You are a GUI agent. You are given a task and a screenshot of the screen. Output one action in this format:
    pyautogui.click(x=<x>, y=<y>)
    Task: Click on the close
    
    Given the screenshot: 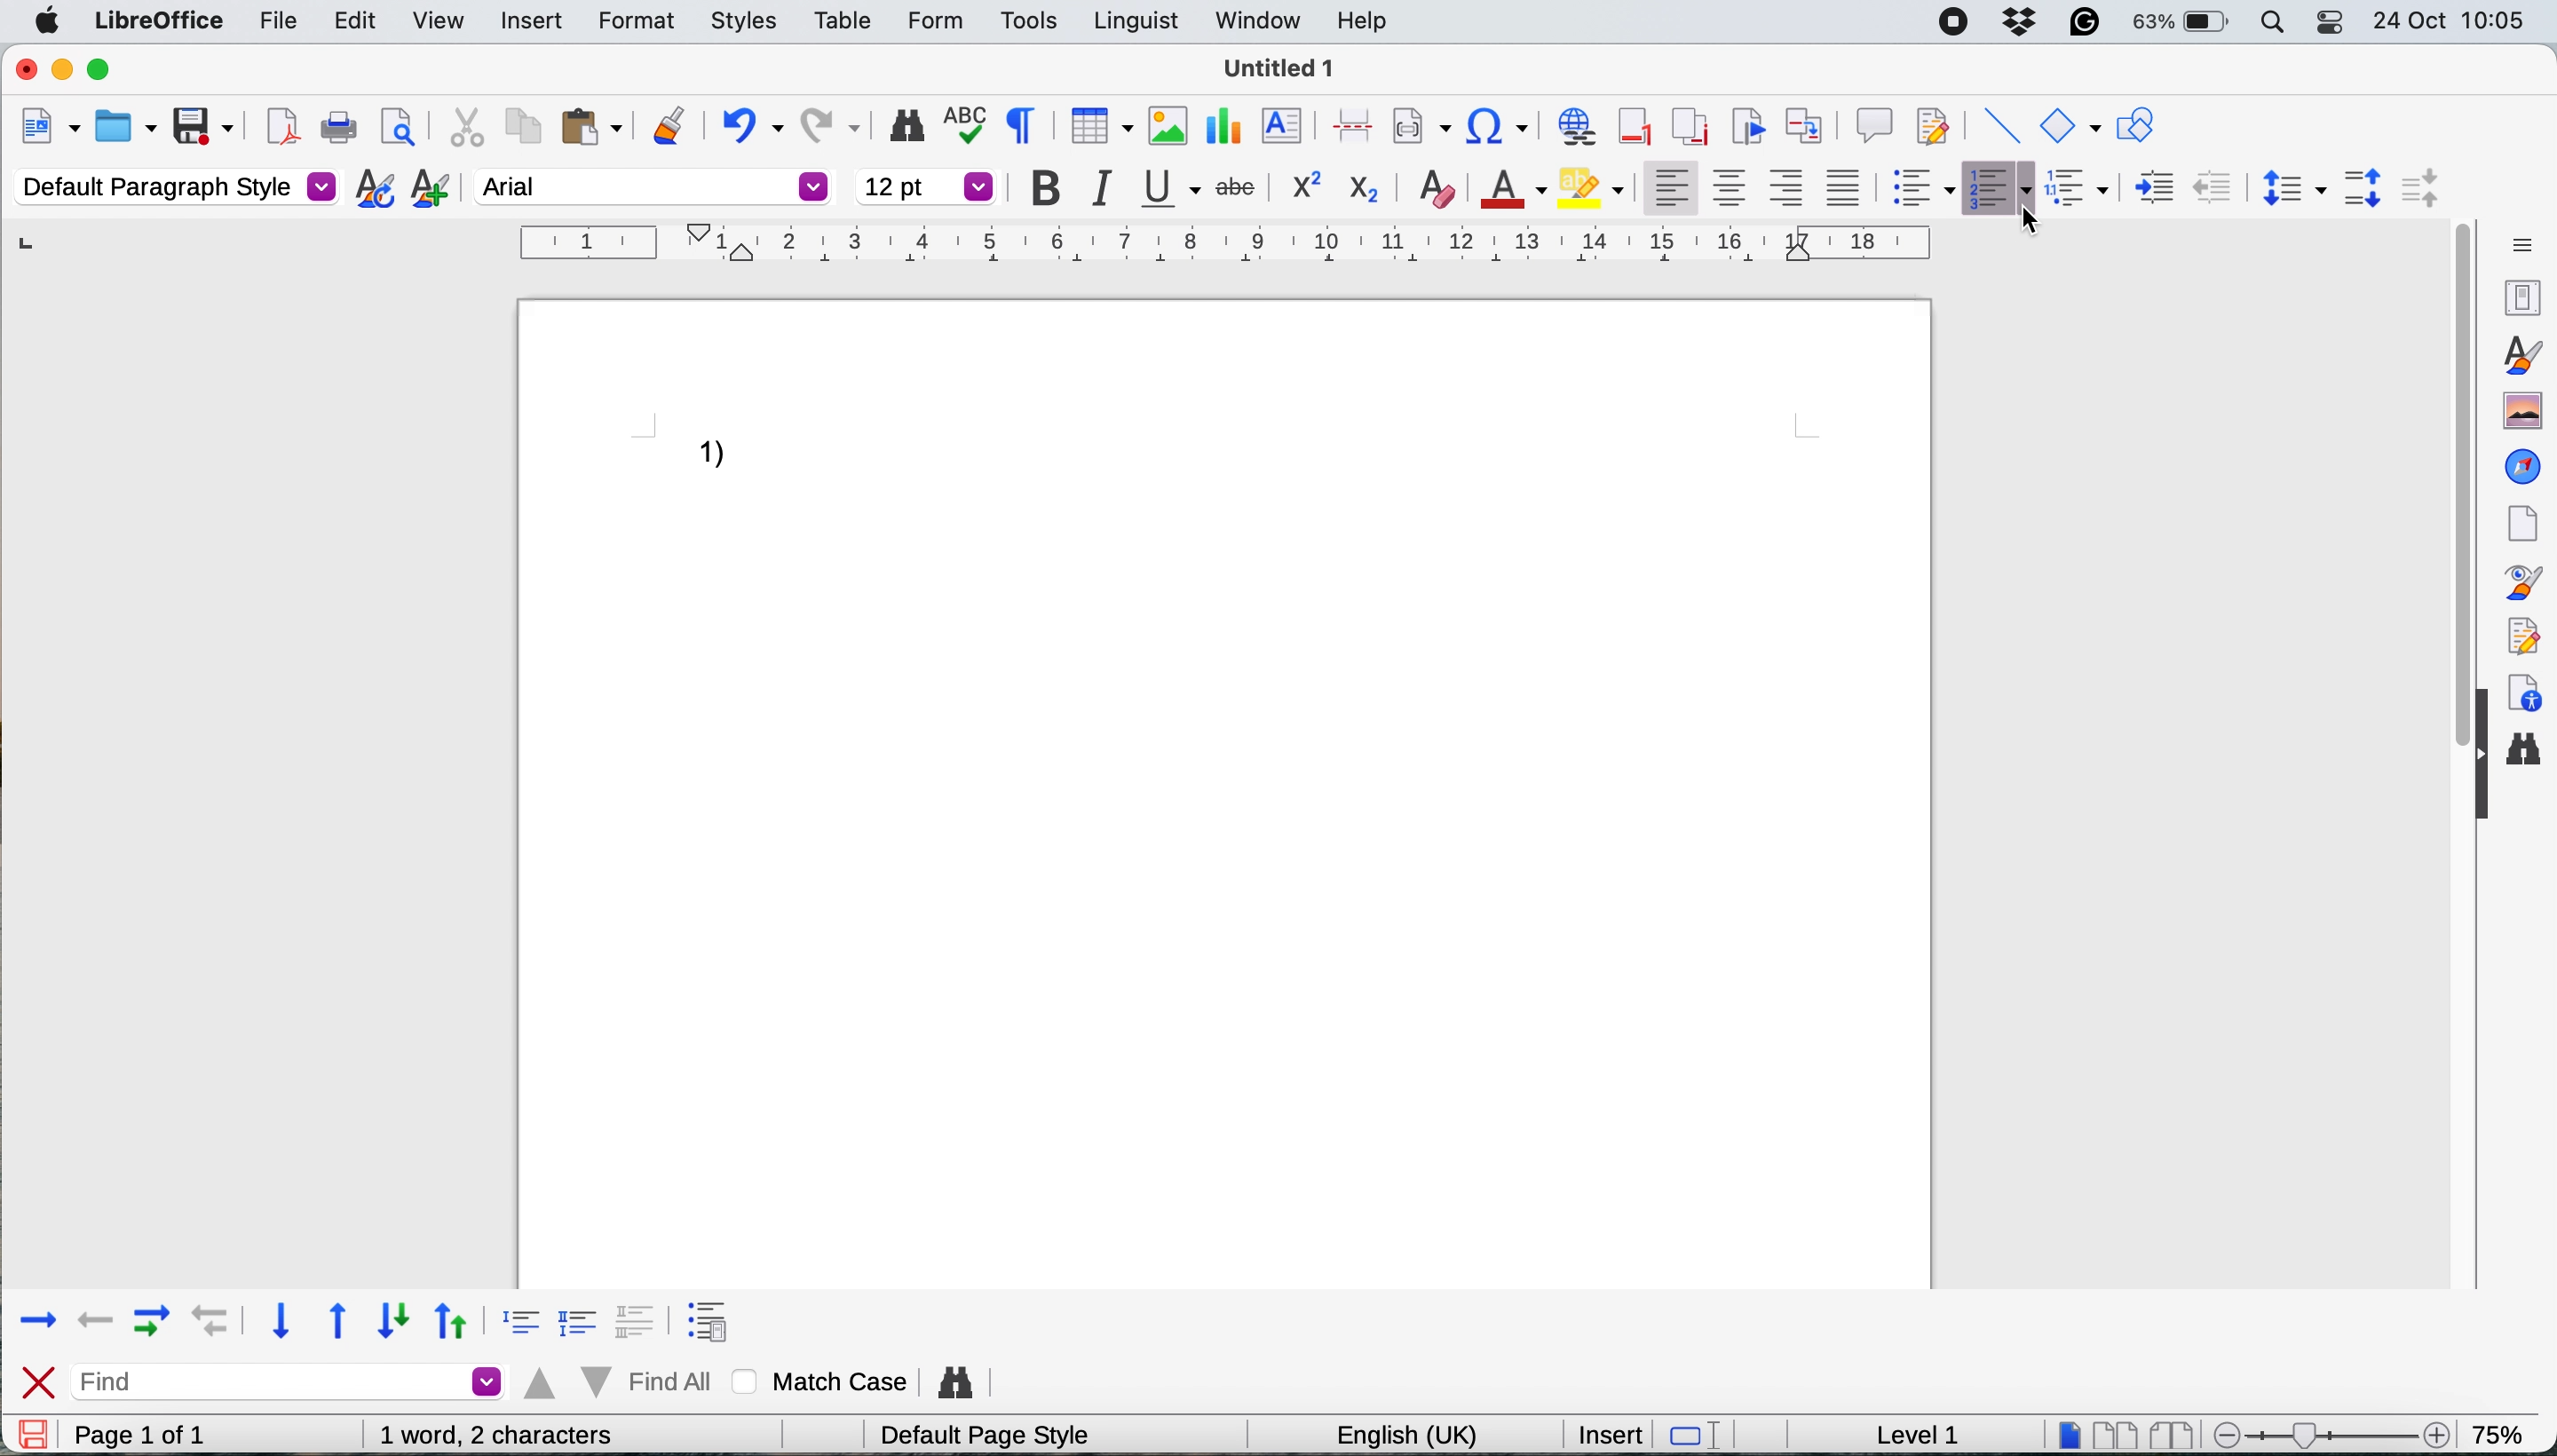 What is the action you would take?
    pyautogui.click(x=23, y=70)
    